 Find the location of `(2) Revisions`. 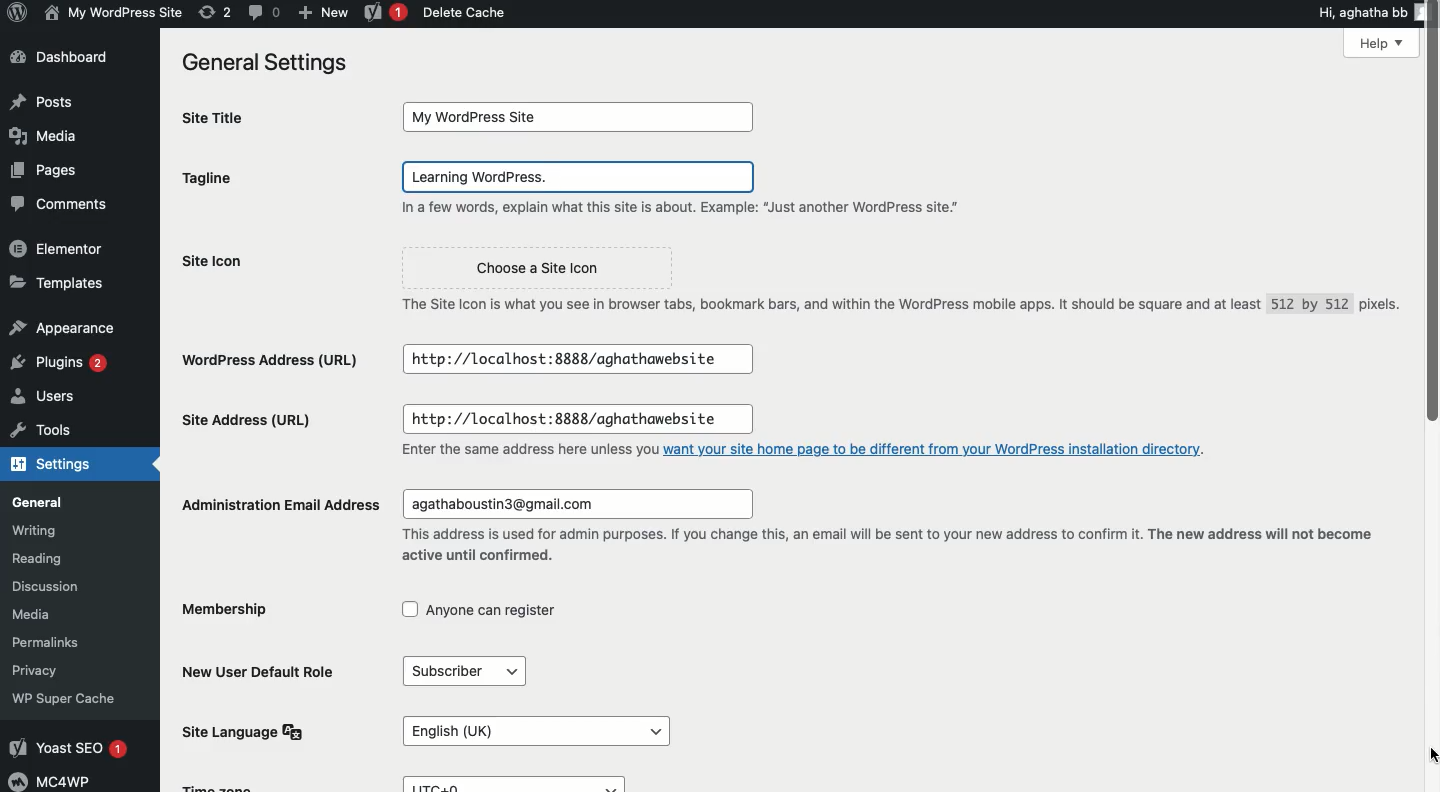

(2) Revisions is located at coordinates (212, 11).